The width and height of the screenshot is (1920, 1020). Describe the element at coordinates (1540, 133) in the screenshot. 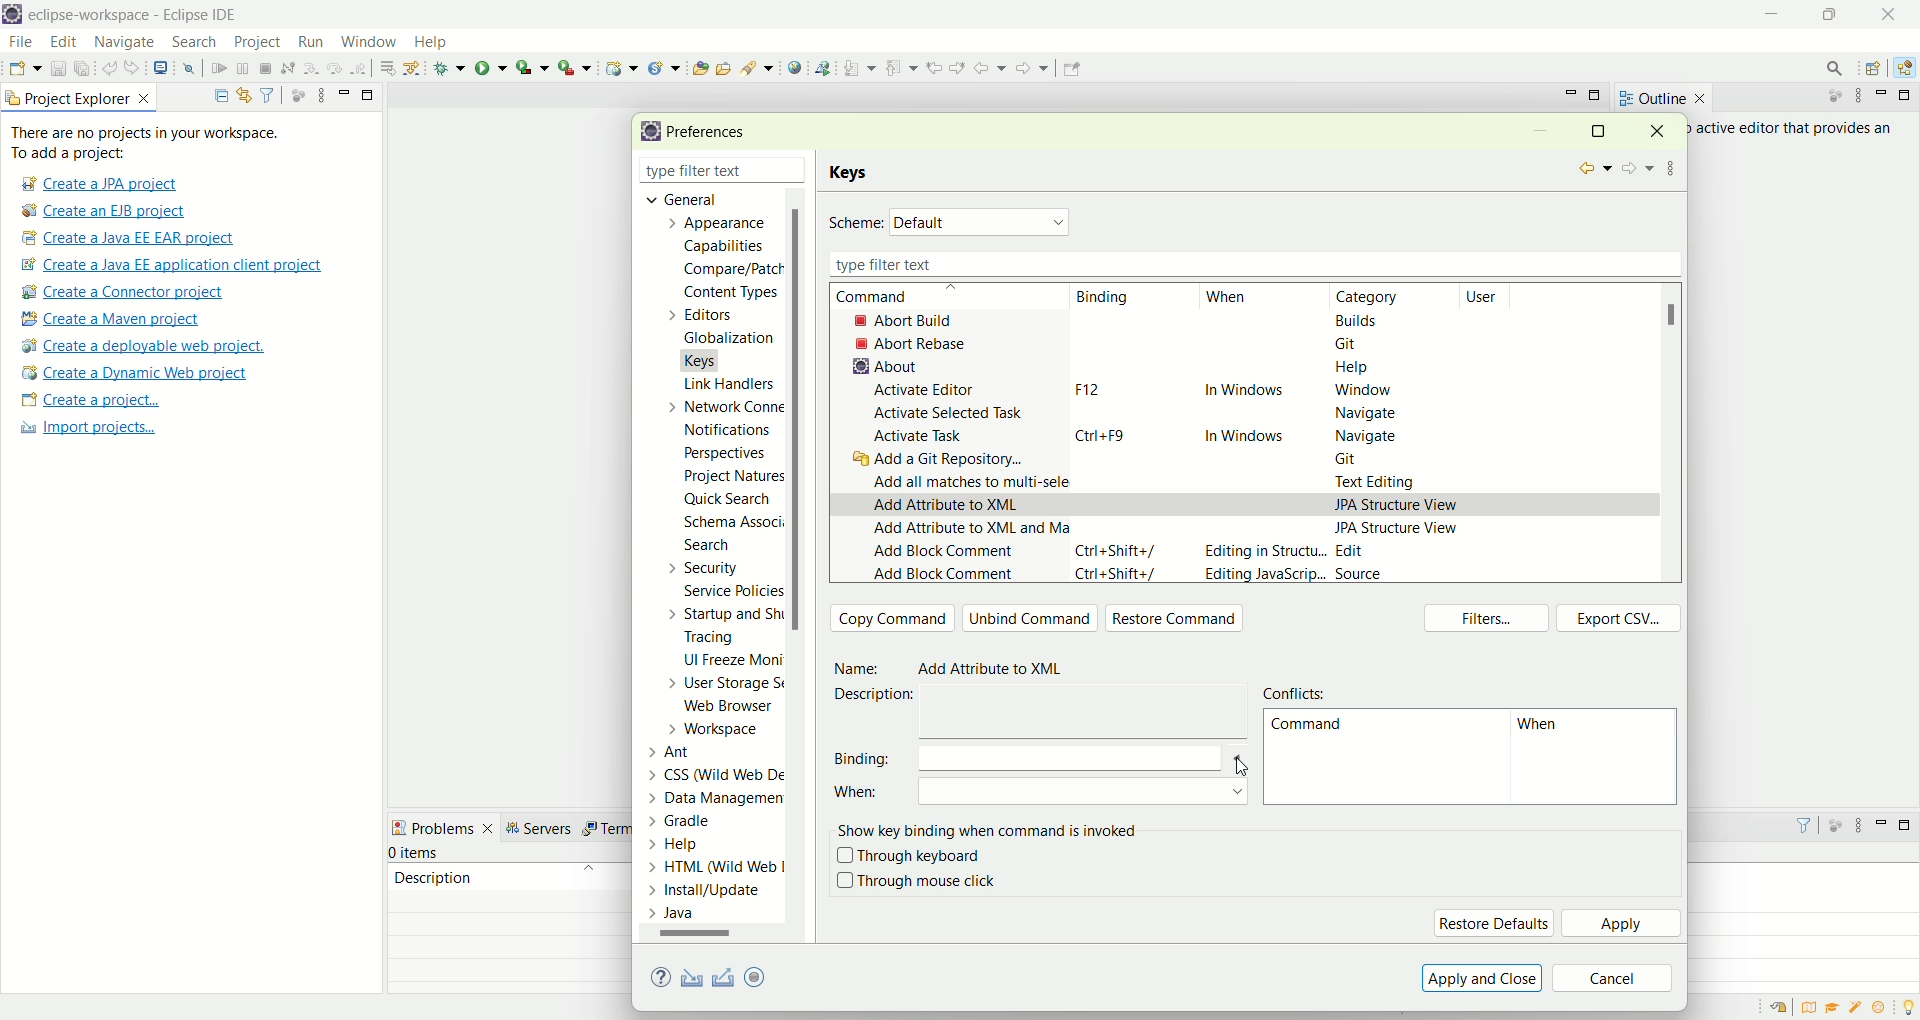

I see `minimize` at that location.